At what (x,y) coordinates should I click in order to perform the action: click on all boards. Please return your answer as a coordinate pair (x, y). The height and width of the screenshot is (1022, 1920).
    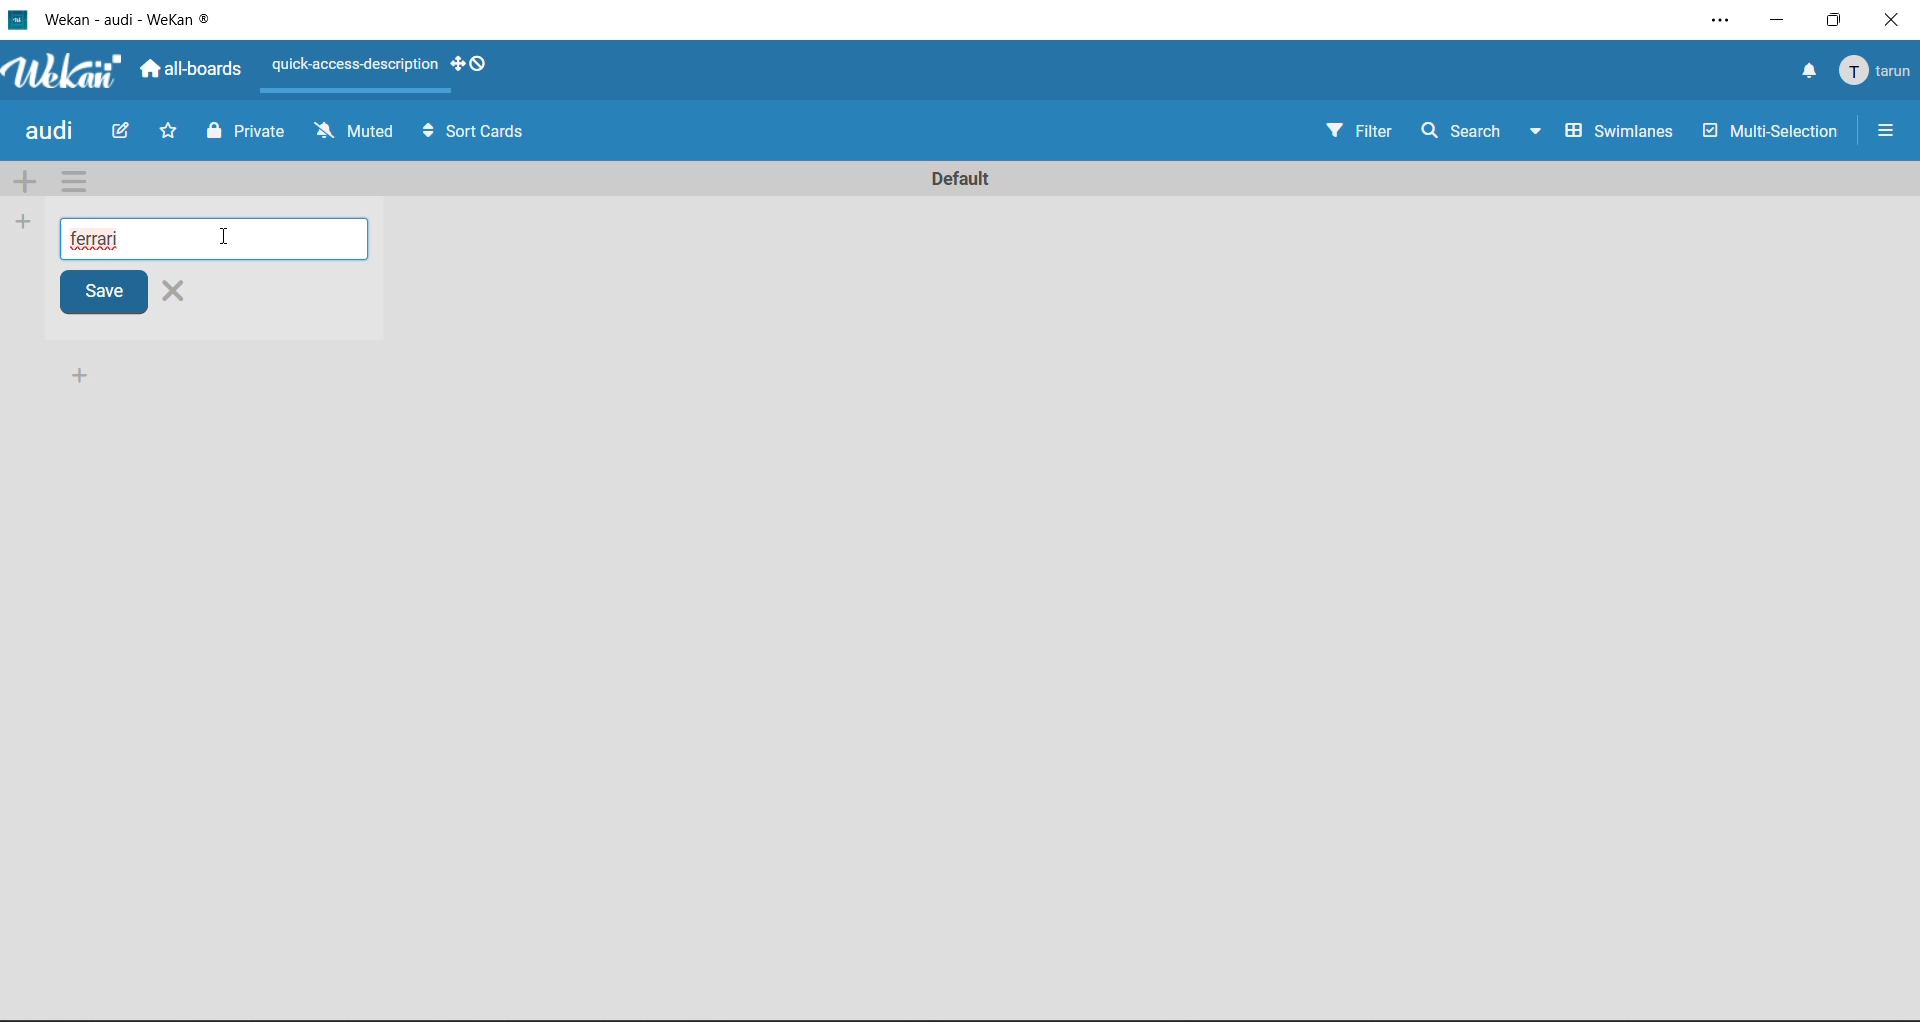
    Looking at the image, I should click on (192, 71).